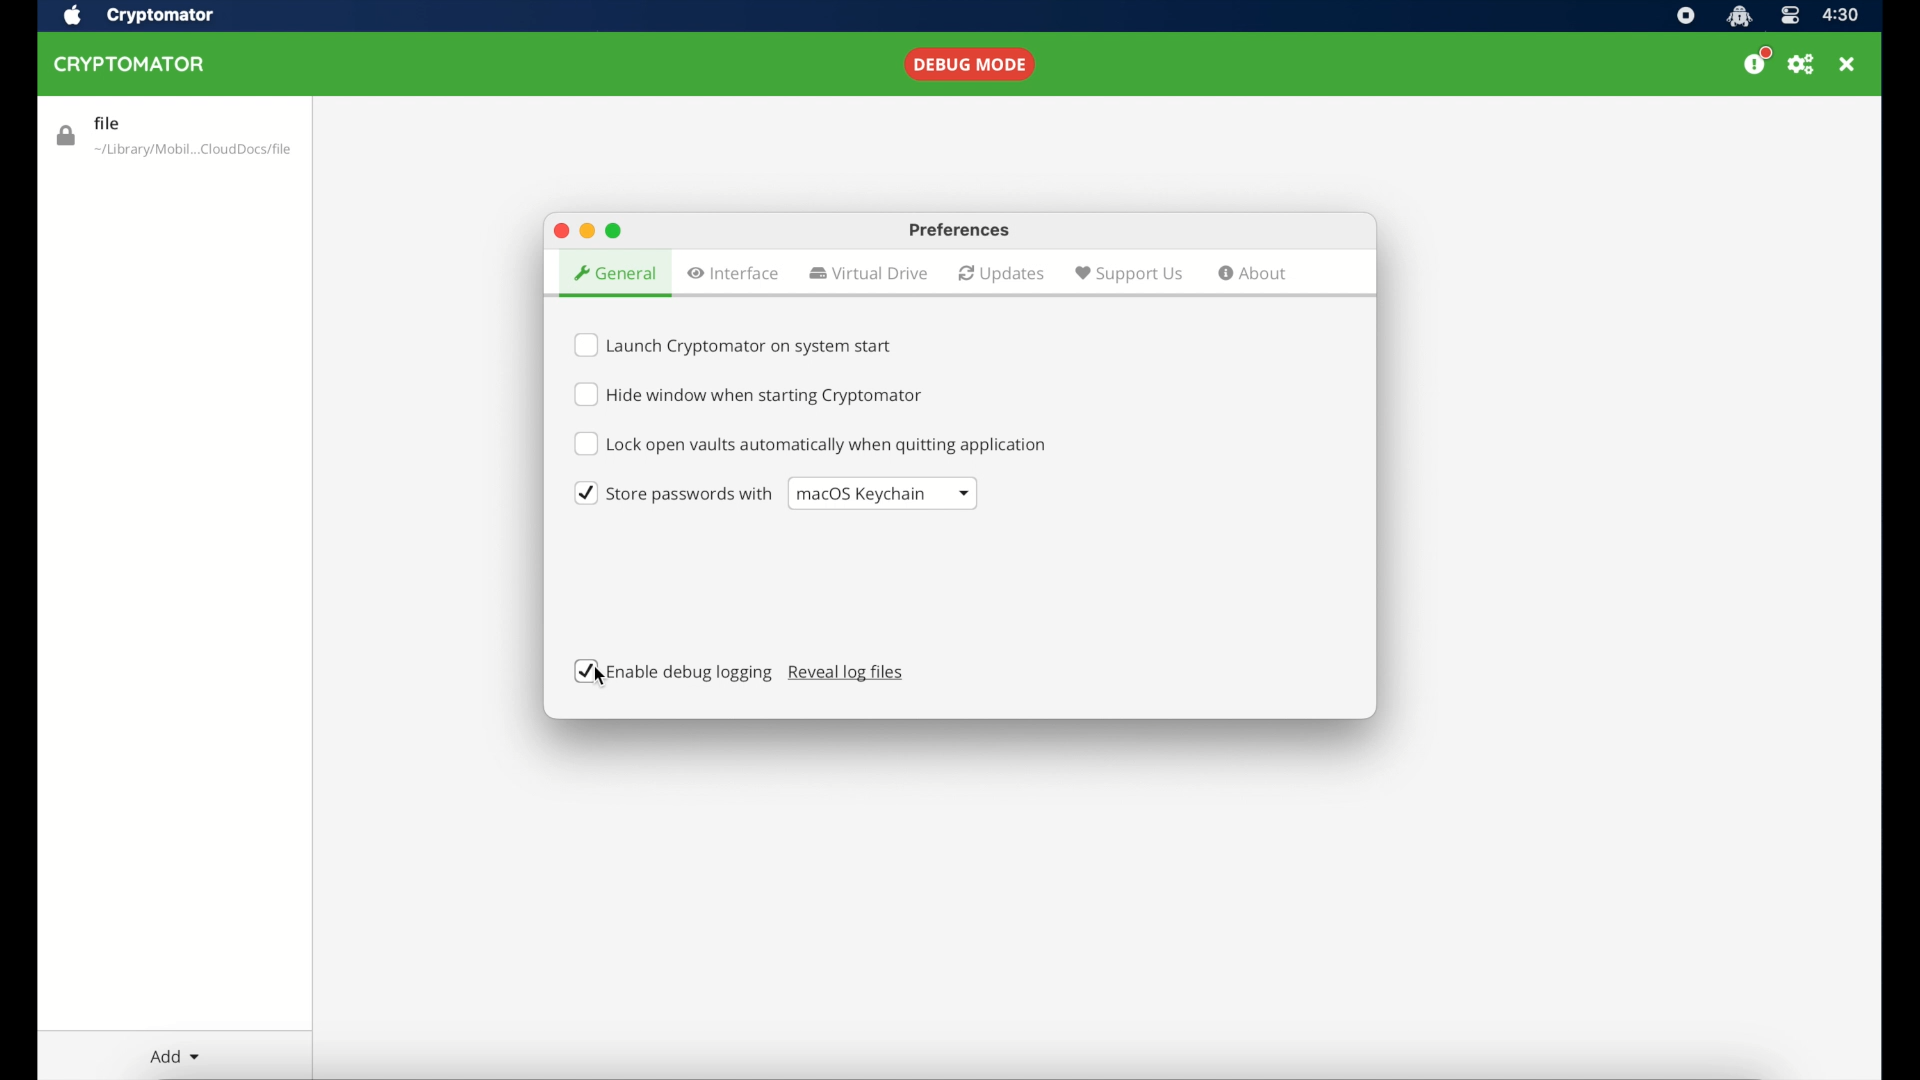 The width and height of the screenshot is (1920, 1080). Describe the element at coordinates (175, 1057) in the screenshot. I see `add dropdown` at that location.